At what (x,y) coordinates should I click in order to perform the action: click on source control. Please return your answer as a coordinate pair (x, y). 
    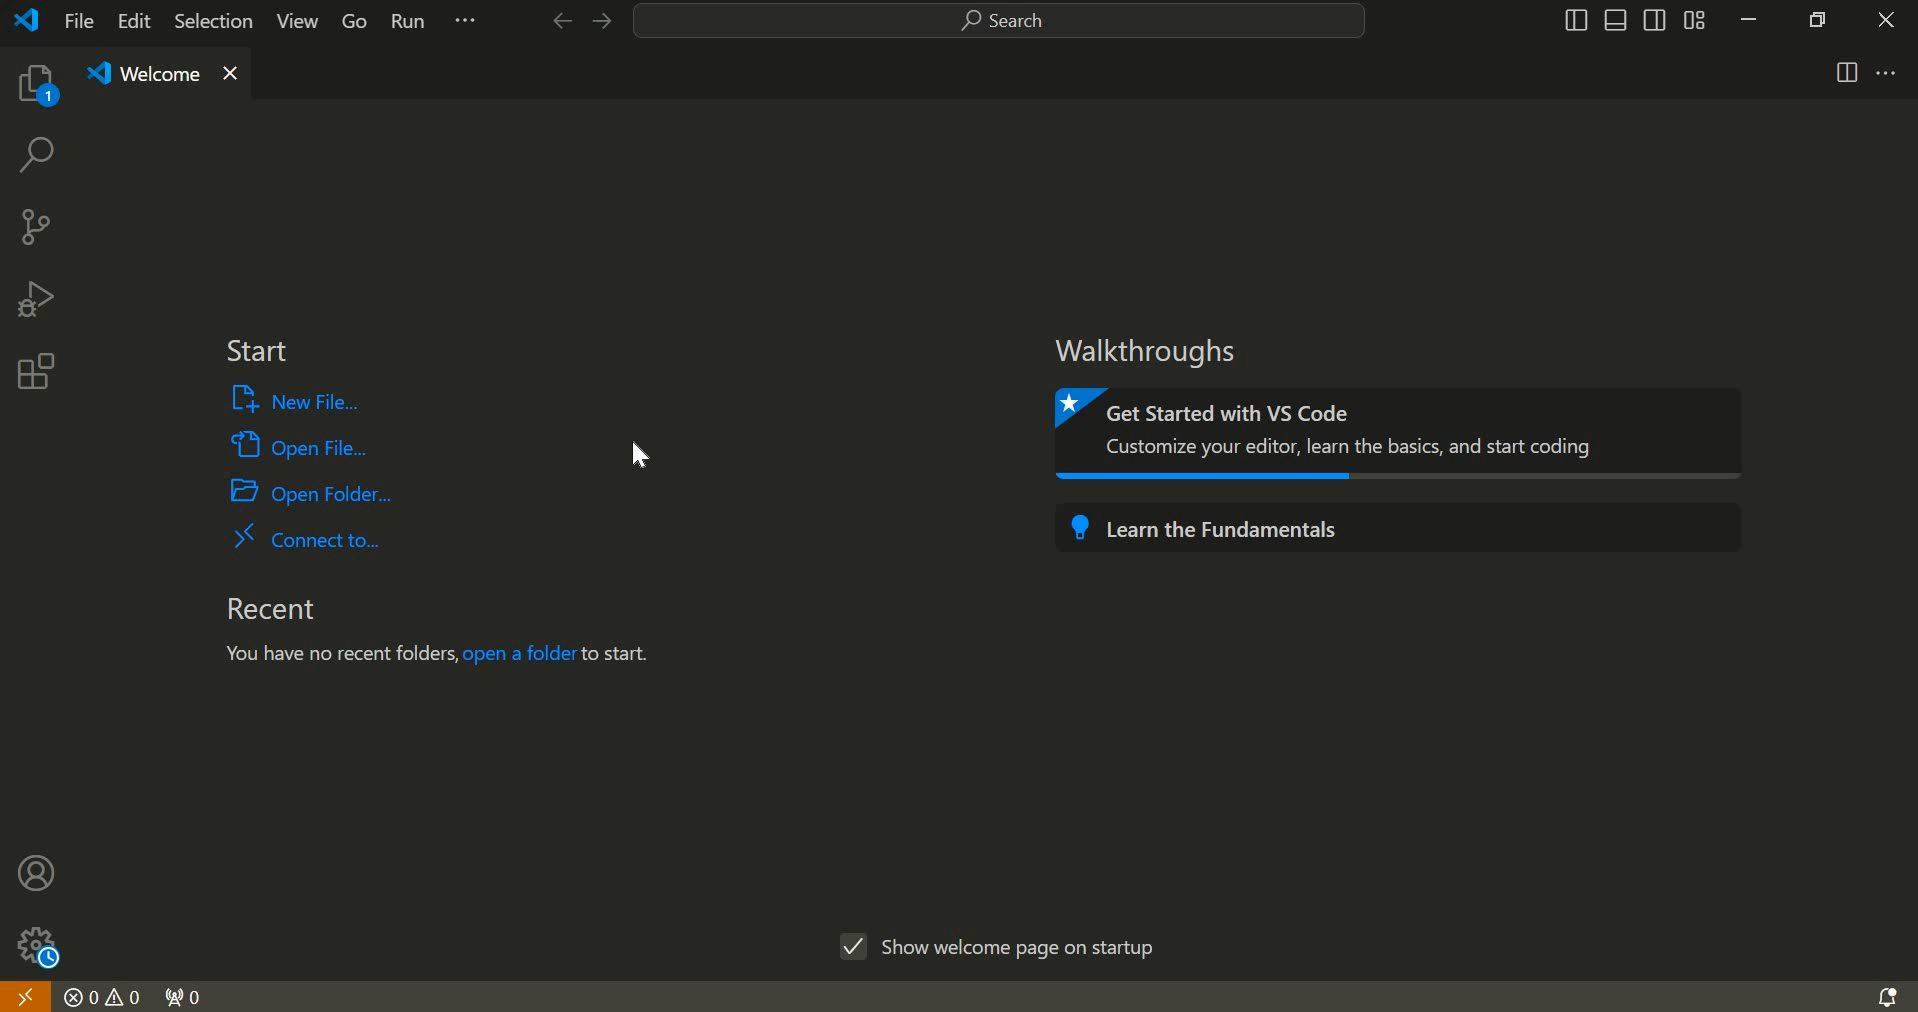
    Looking at the image, I should click on (35, 225).